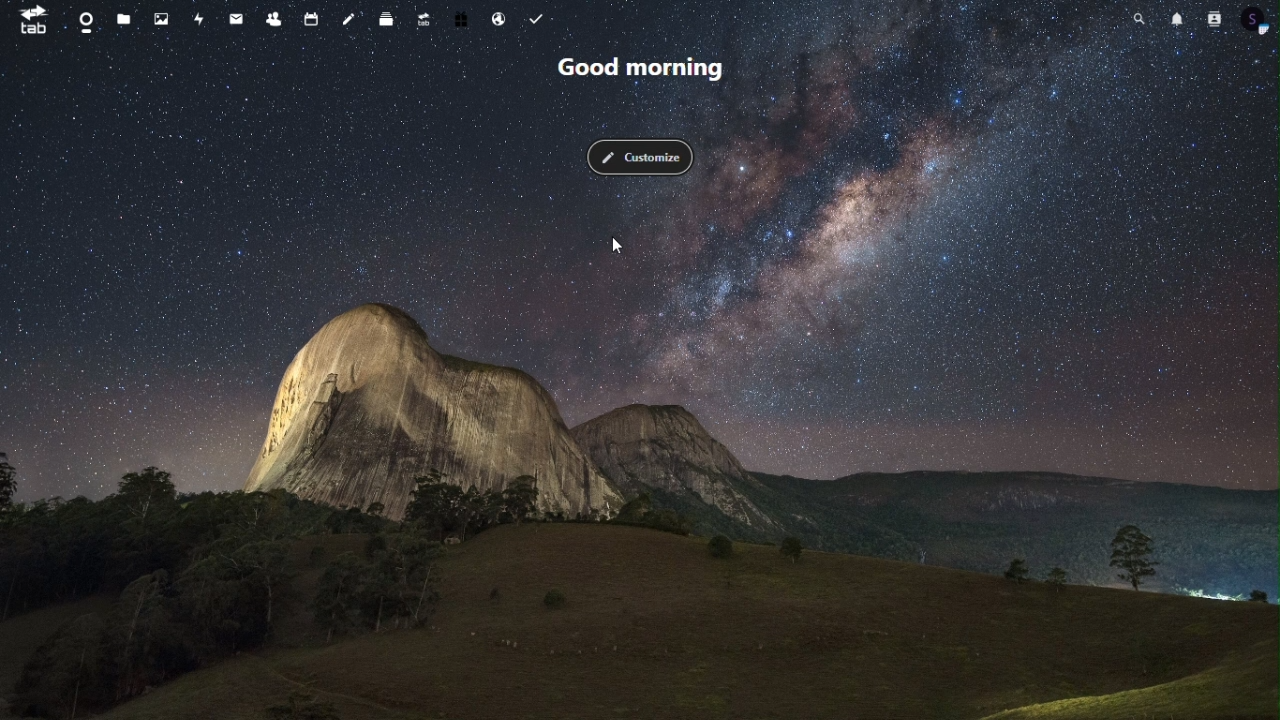  Describe the element at coordinates (640, 157) in the screenshot. I see `customize` at that location.